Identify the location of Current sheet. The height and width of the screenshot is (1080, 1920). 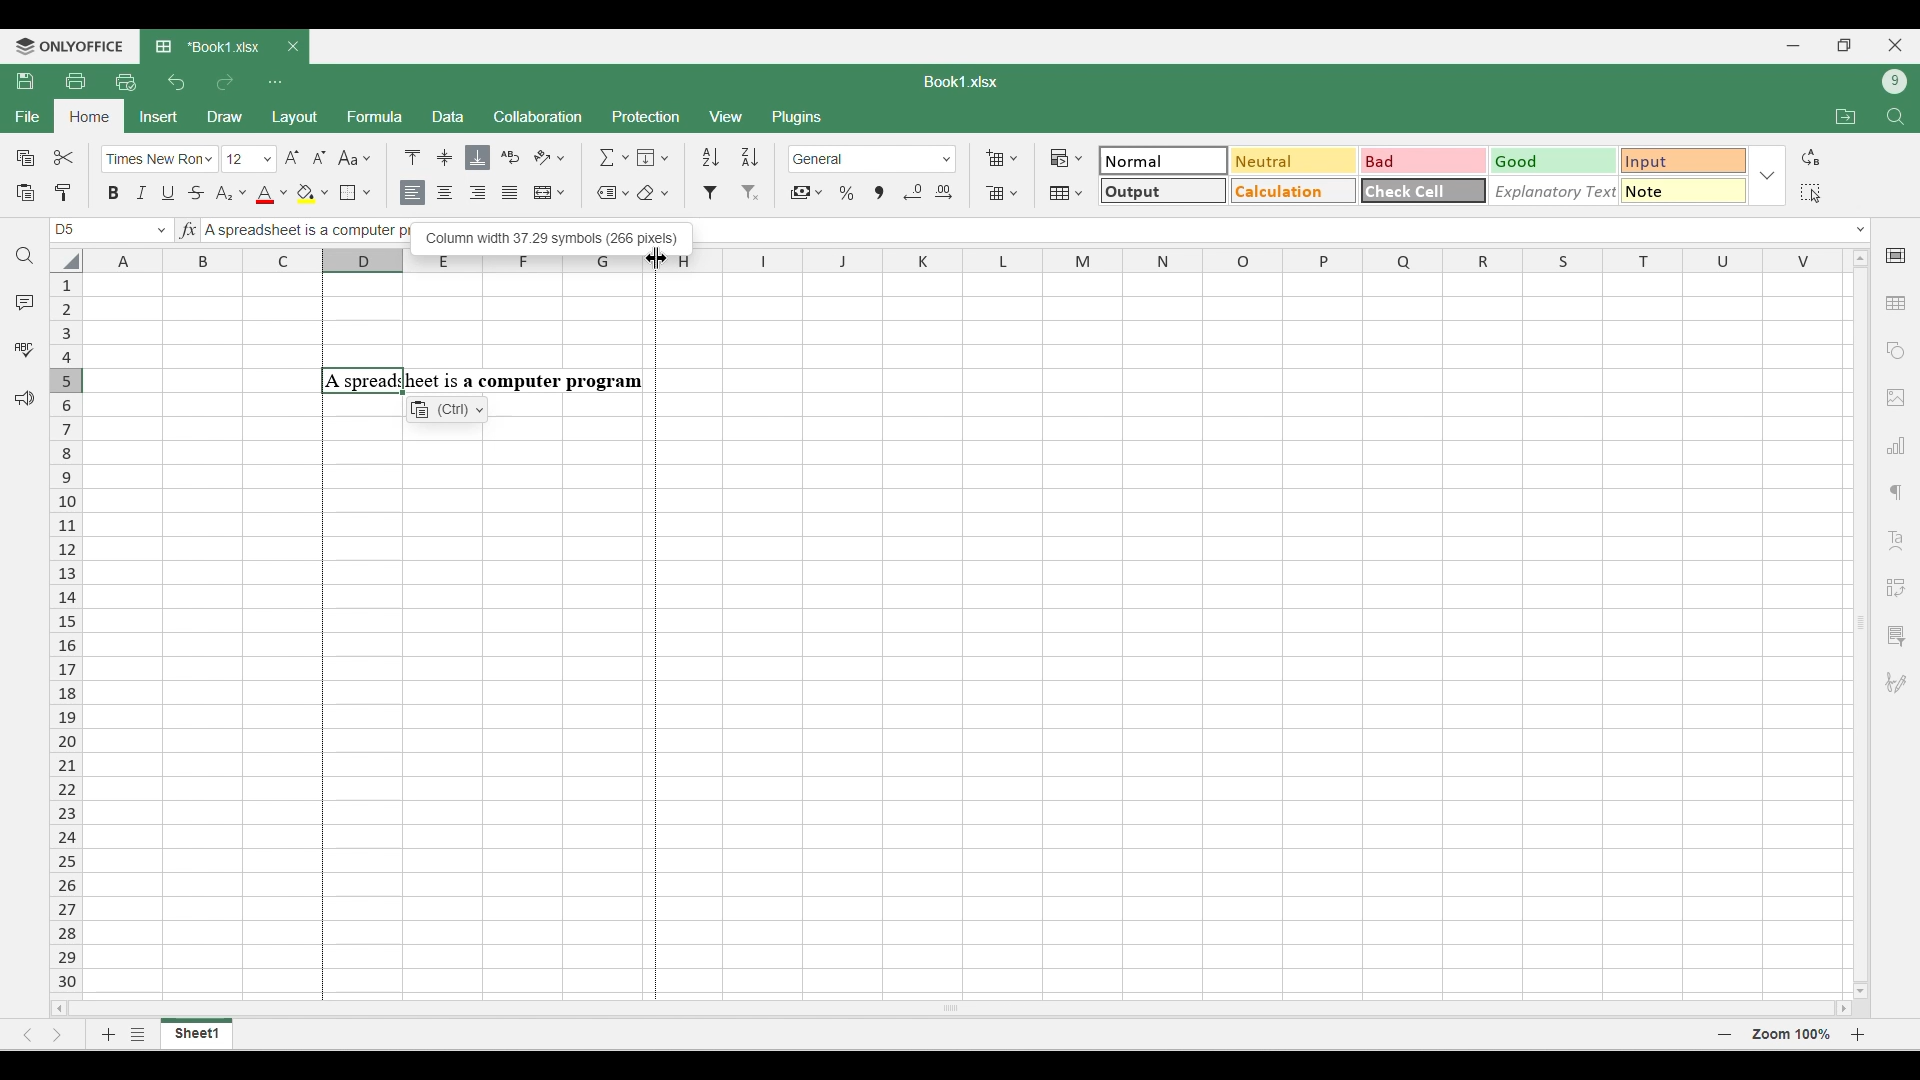
(197, 1034).